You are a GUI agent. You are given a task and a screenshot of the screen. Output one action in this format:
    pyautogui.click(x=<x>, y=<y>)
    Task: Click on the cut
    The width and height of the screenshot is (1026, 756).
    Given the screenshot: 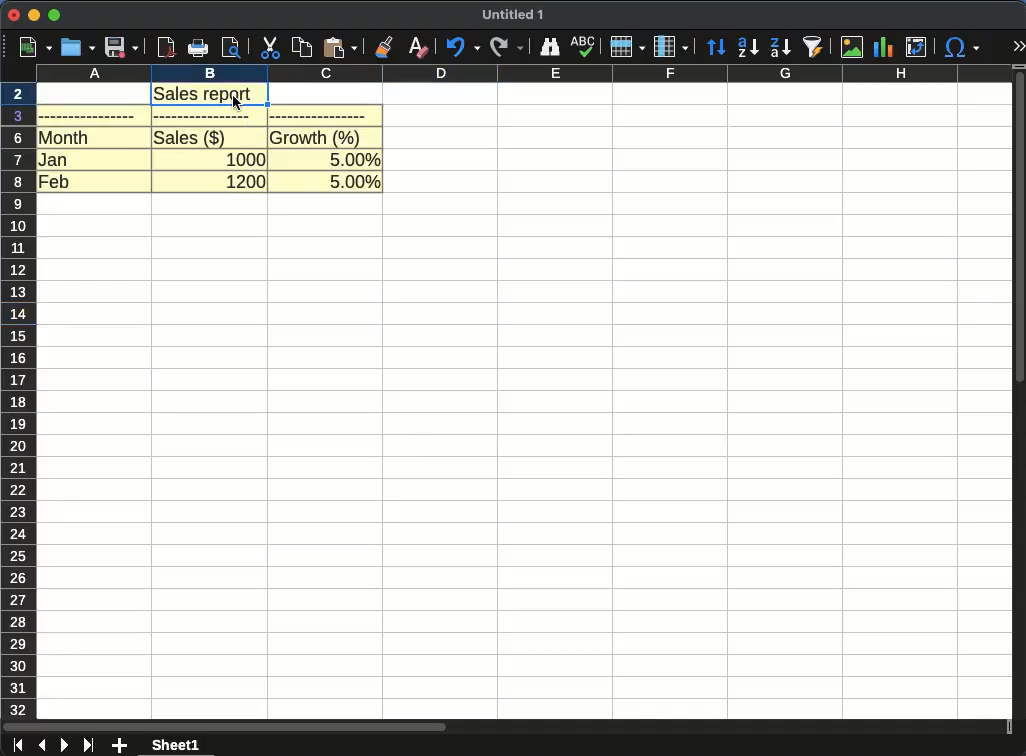 What is the action you would take?
    pyautogui.click(x=271, y=48)
    